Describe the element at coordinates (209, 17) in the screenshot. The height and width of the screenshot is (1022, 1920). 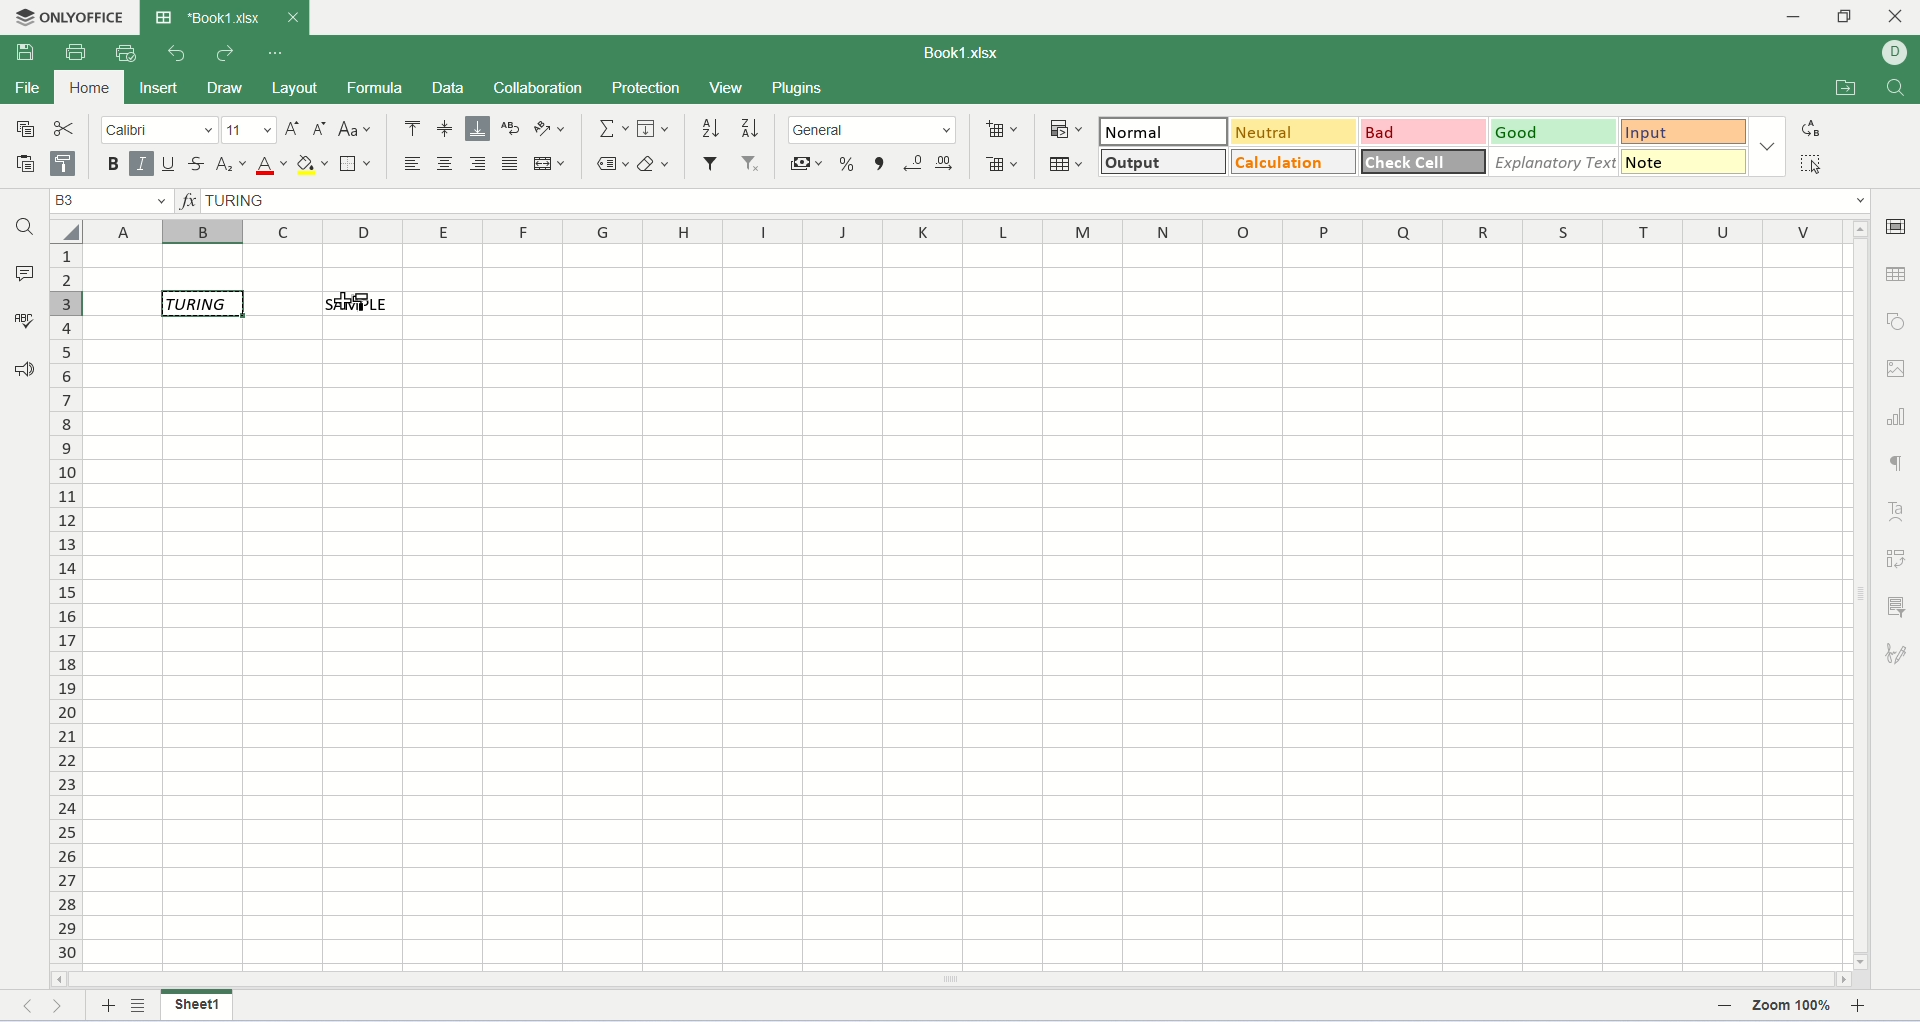
I see `sheet tab` at that location.